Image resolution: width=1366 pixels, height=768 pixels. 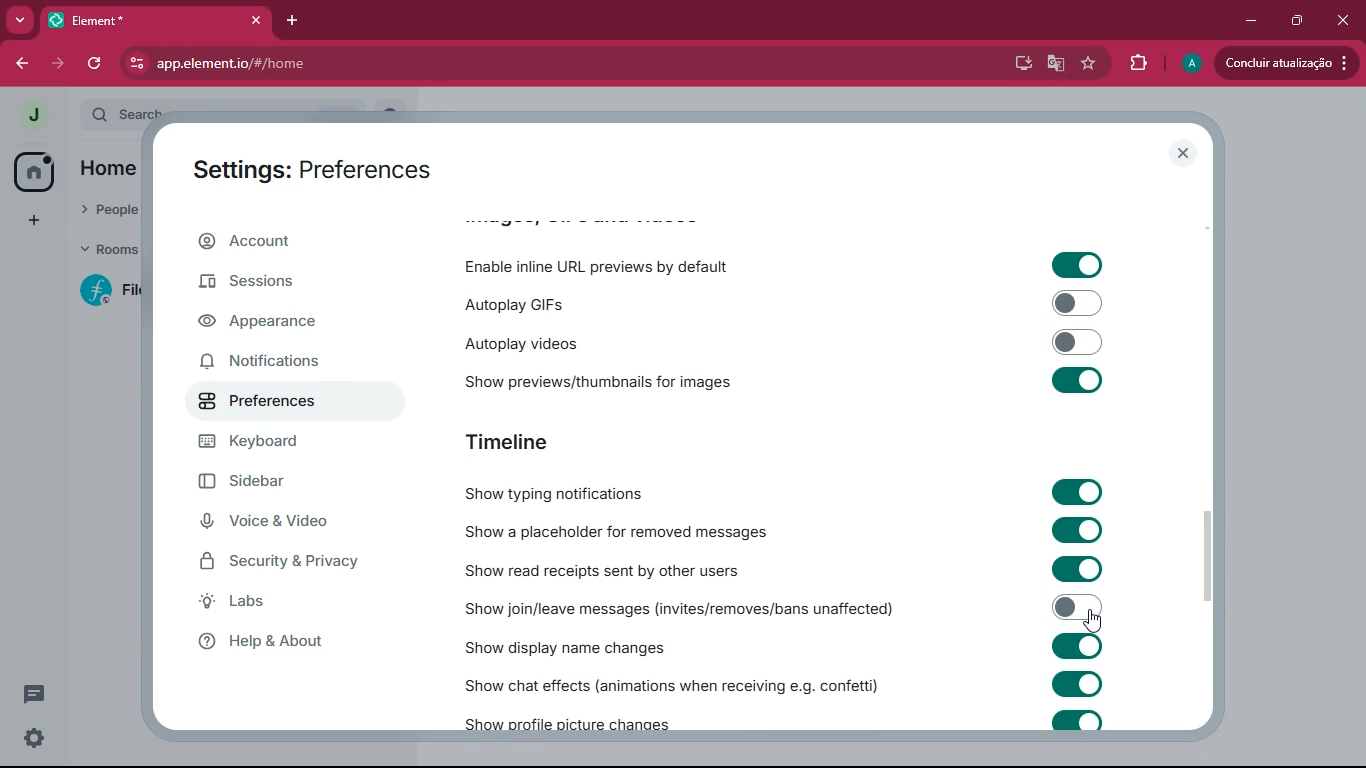 What do you see at coordinates (1079, 684) in the screenshot?
I see `toggle on/off` at bounding box center [1079, 684].